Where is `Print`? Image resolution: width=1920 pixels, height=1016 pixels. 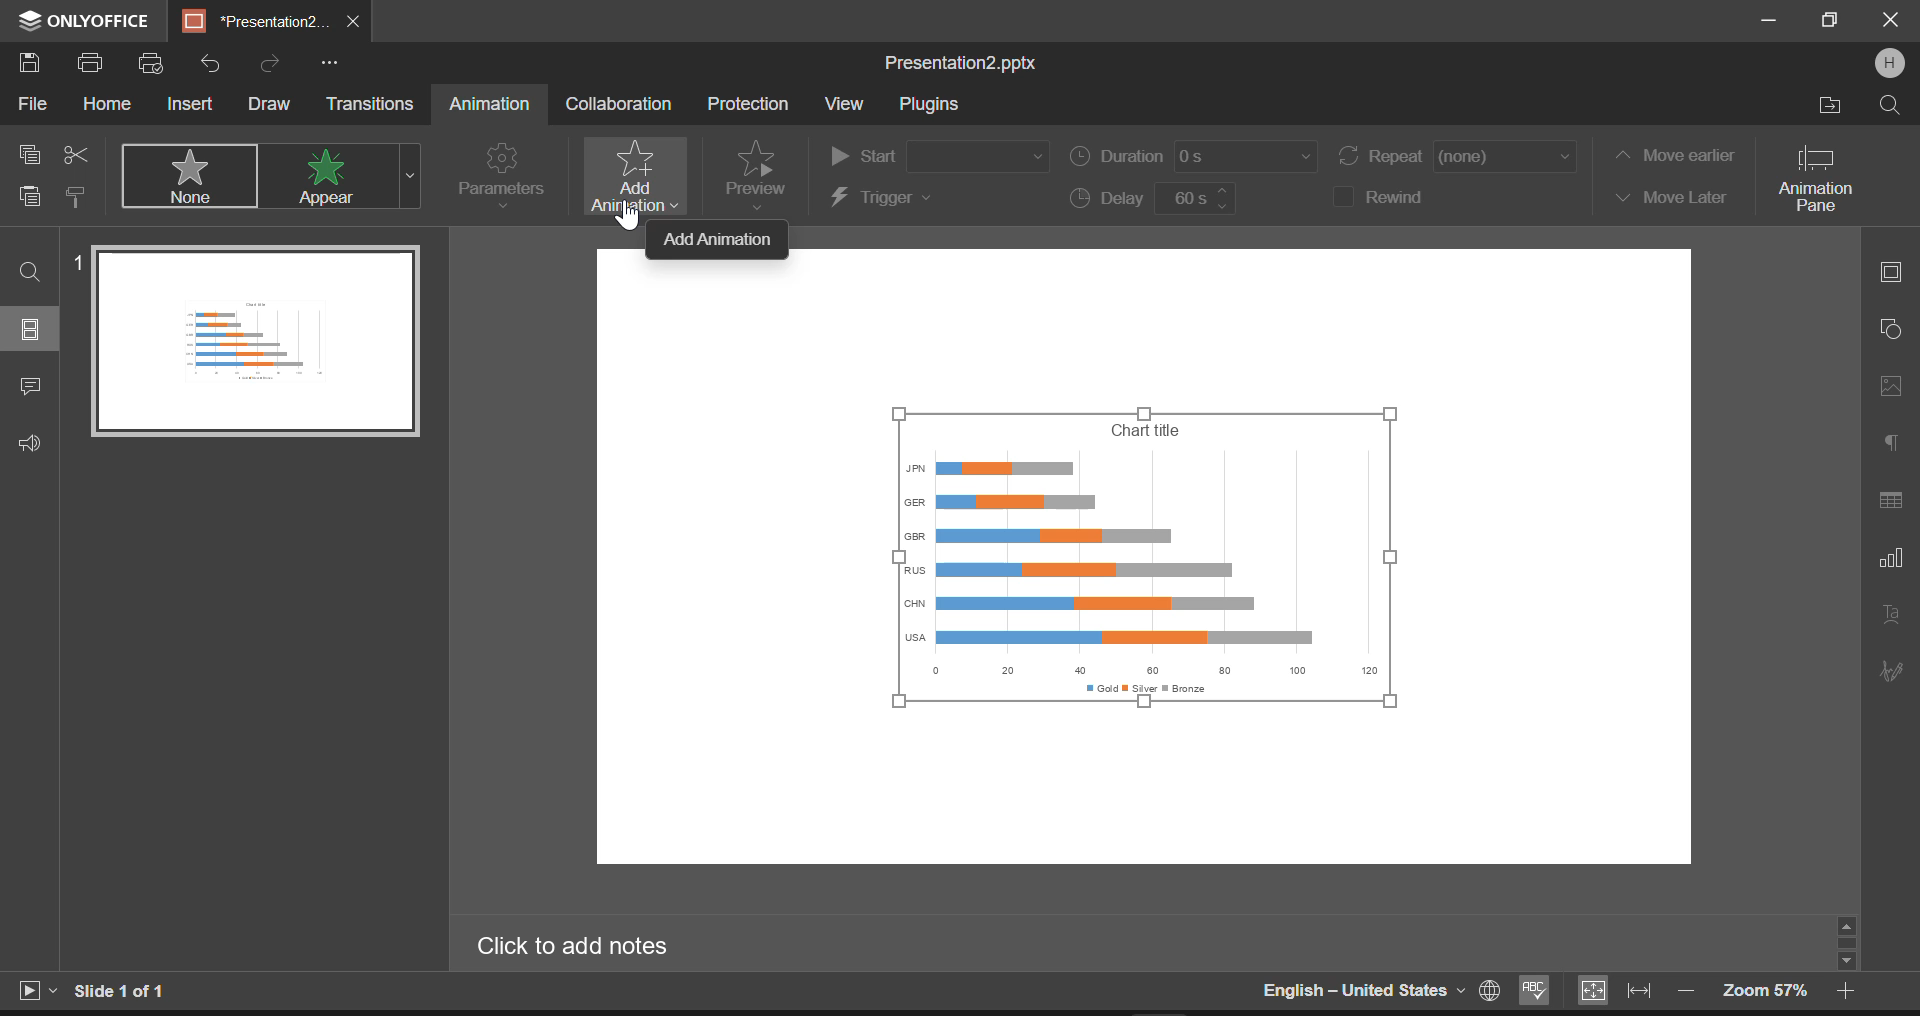
Print is located at coordinates (94, 65).